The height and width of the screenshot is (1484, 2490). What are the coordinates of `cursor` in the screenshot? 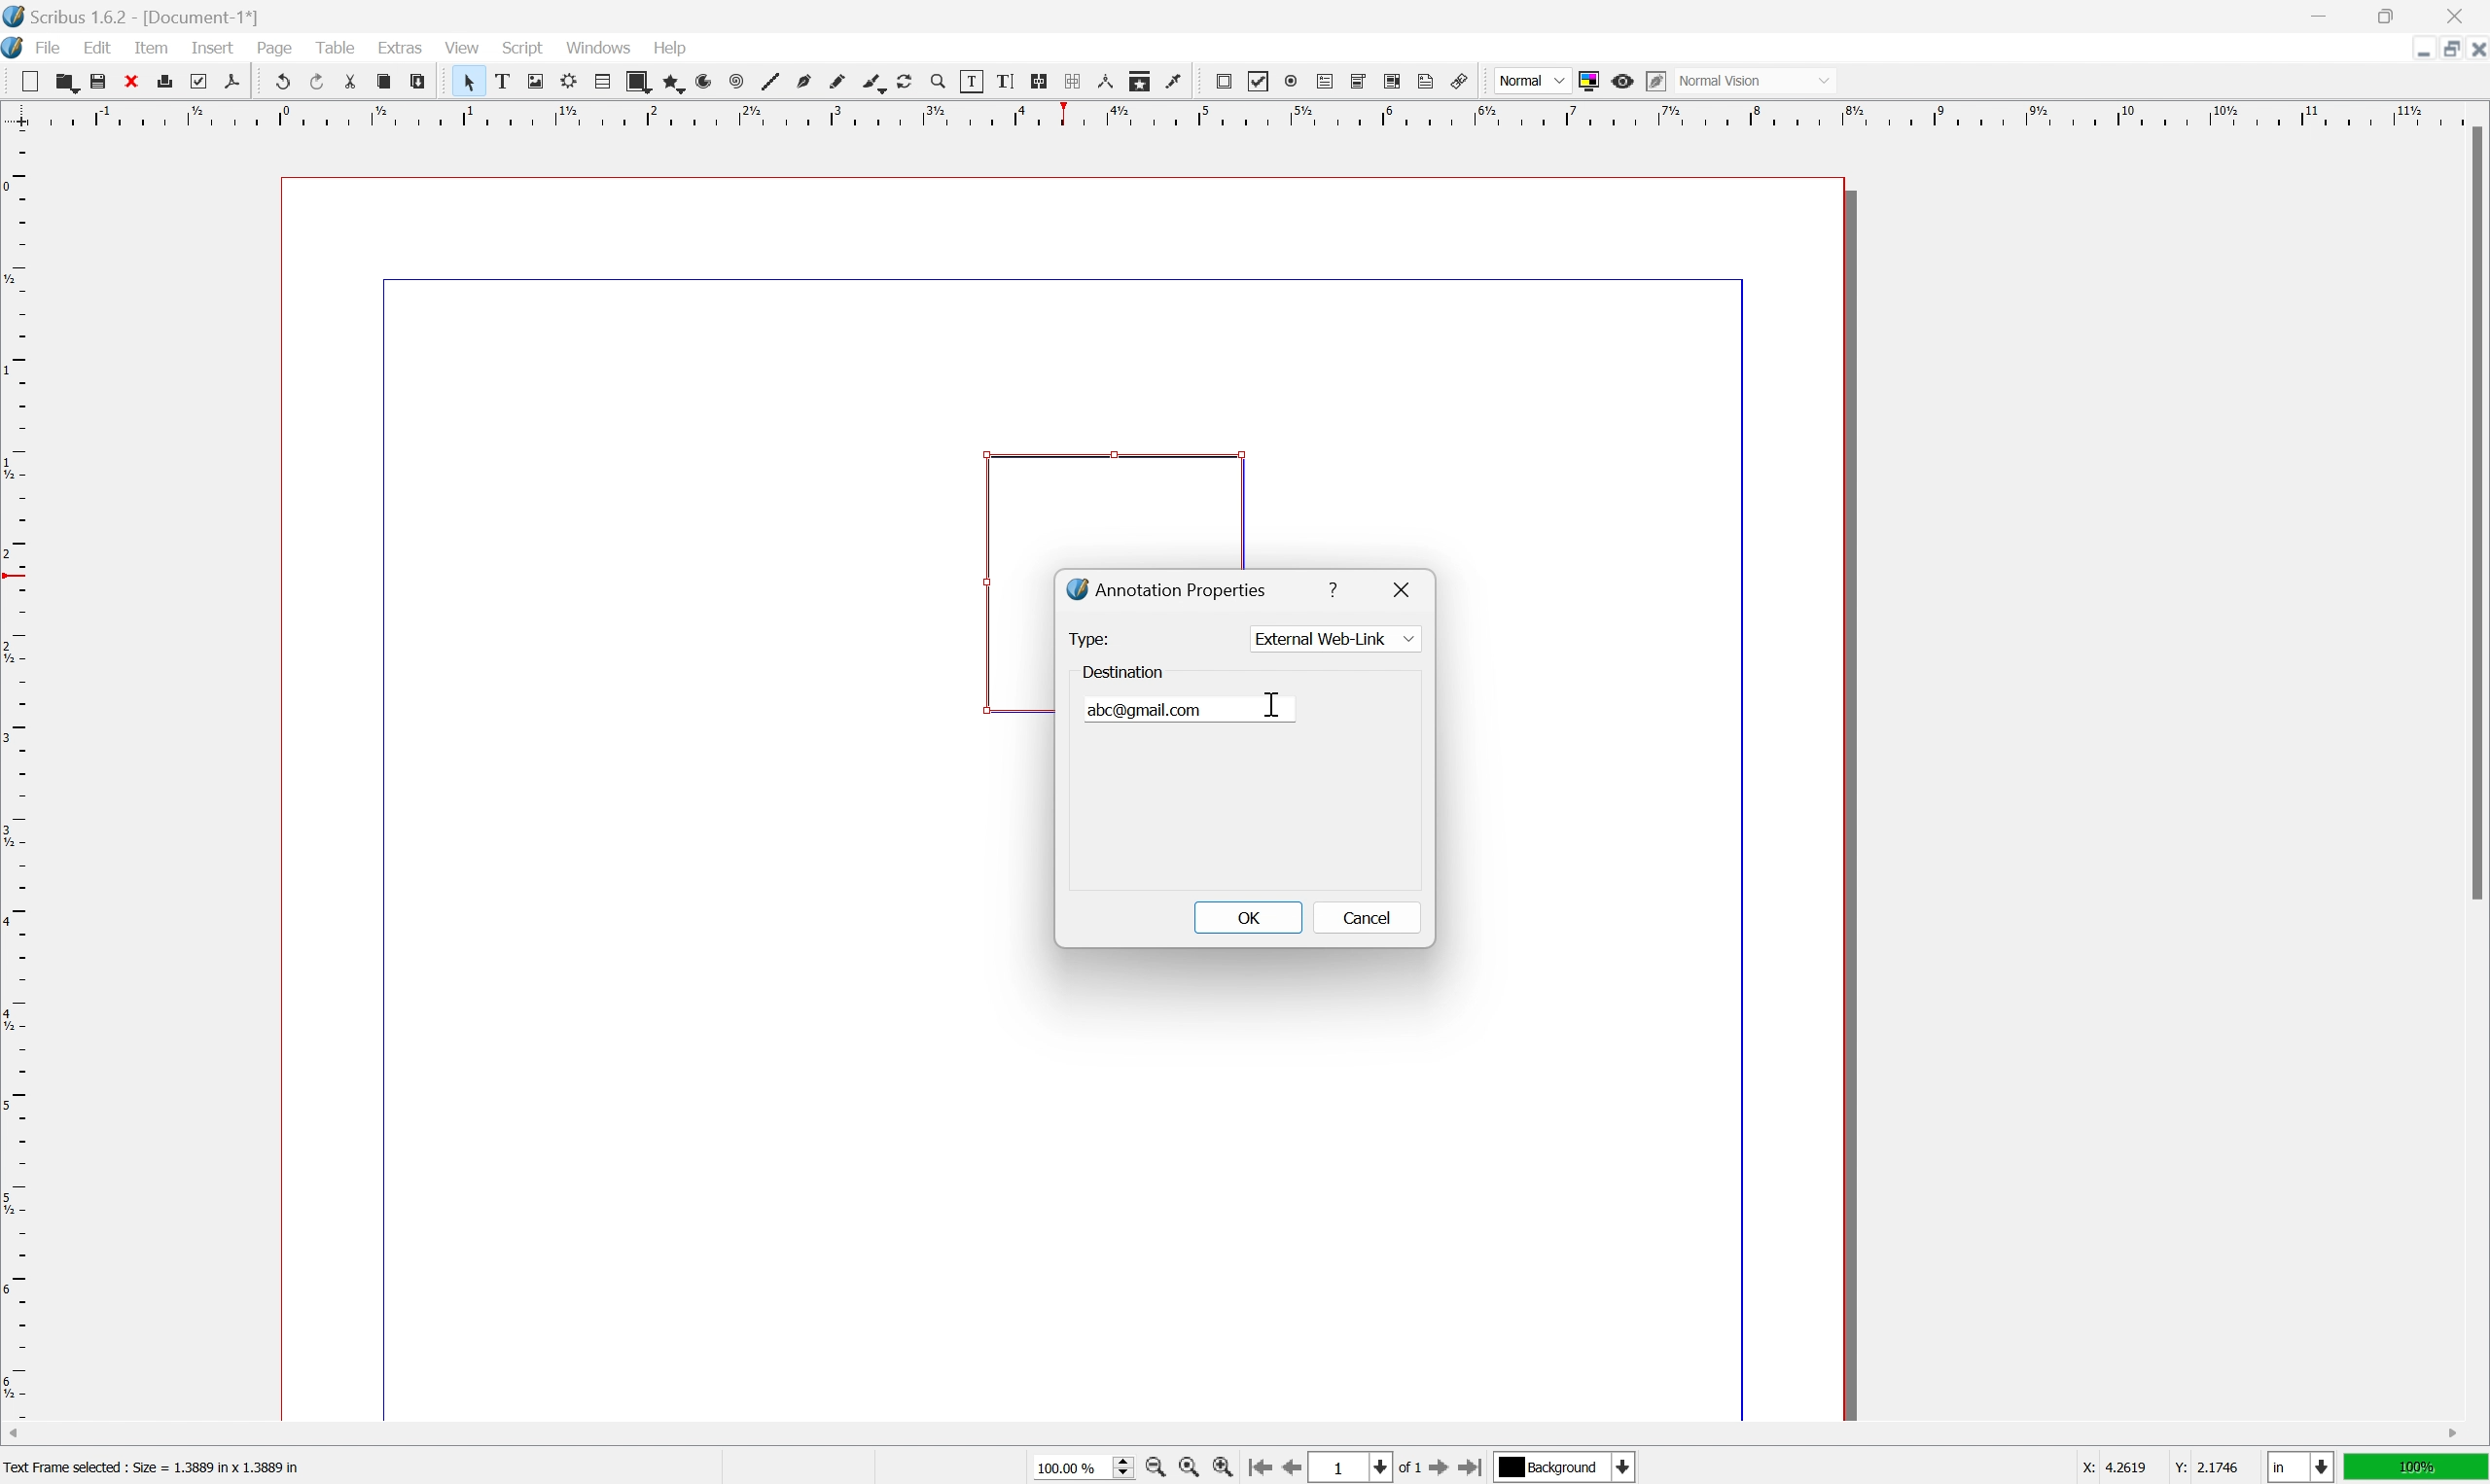 It's located at (1267, 700).